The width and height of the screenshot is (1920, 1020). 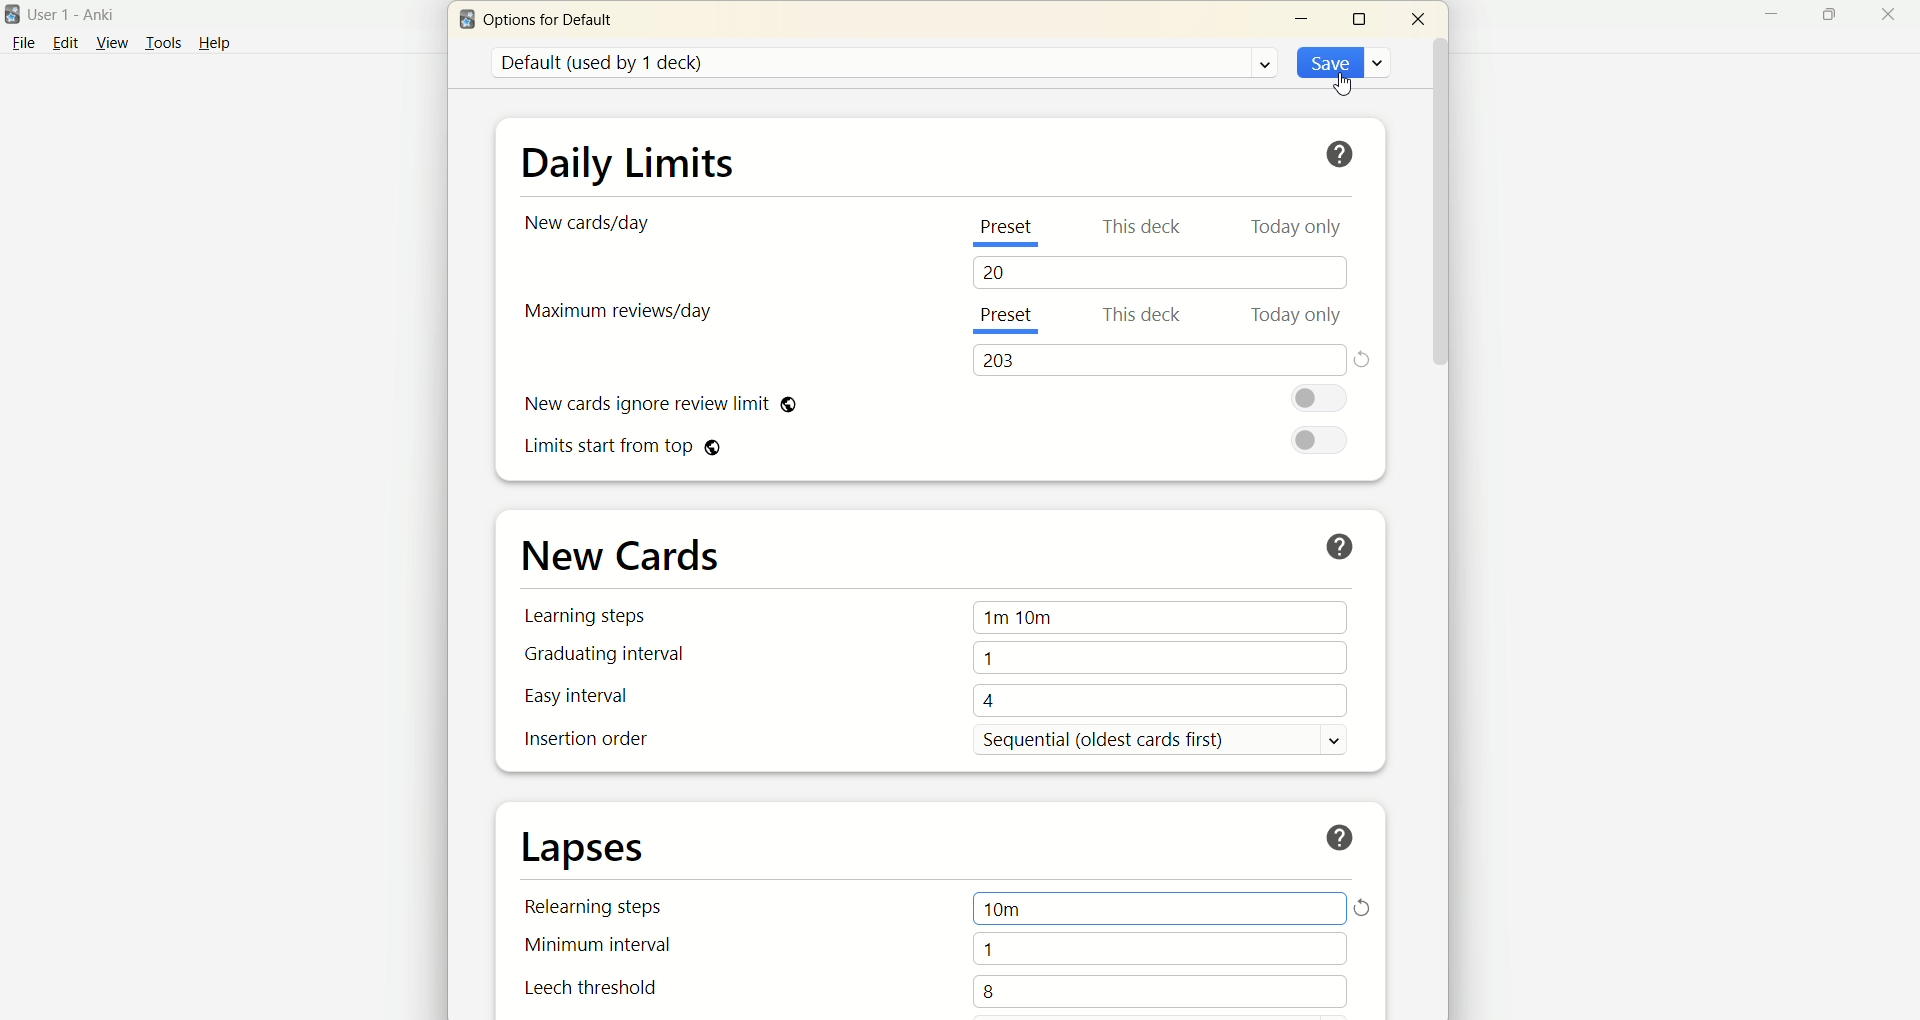 I want to click on maximum reviews/day, so click(x=622, y=315).